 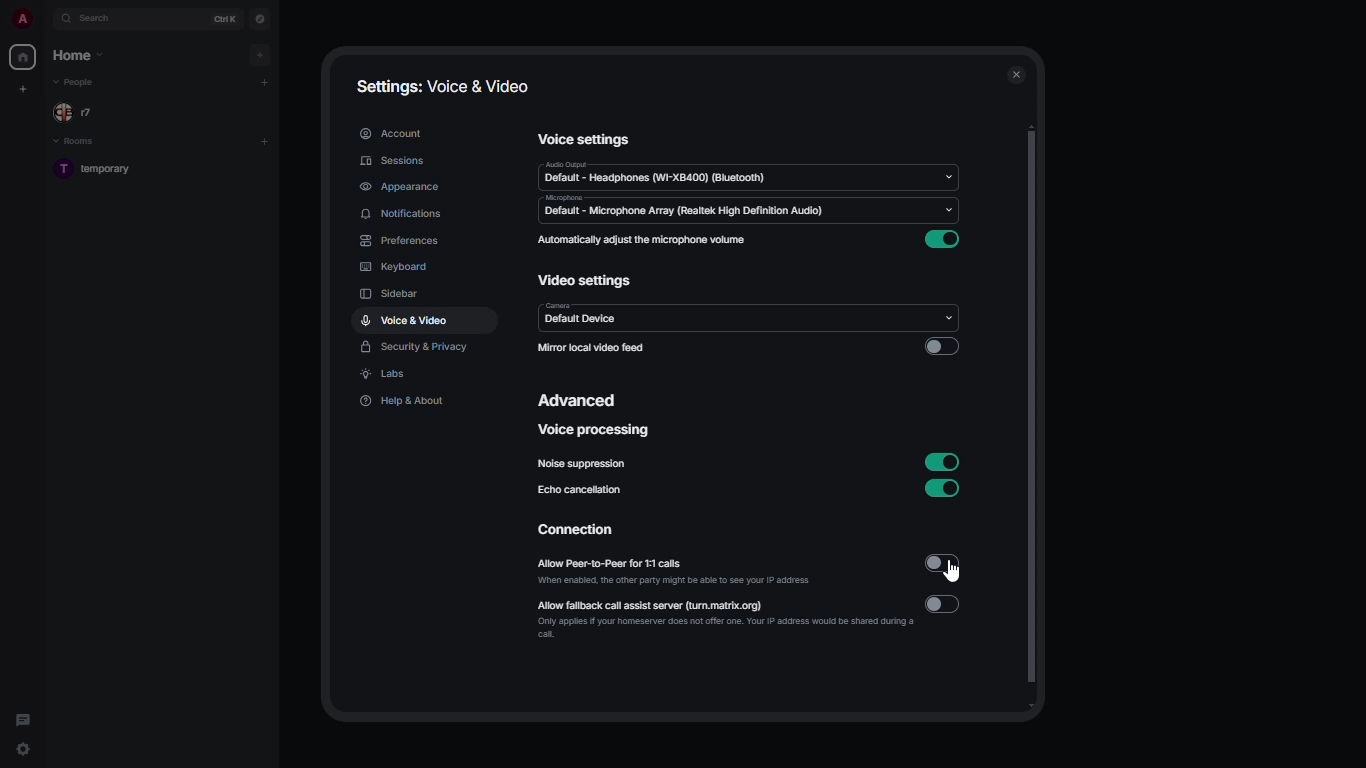 I want to click on room, so click(x=100, y=170).